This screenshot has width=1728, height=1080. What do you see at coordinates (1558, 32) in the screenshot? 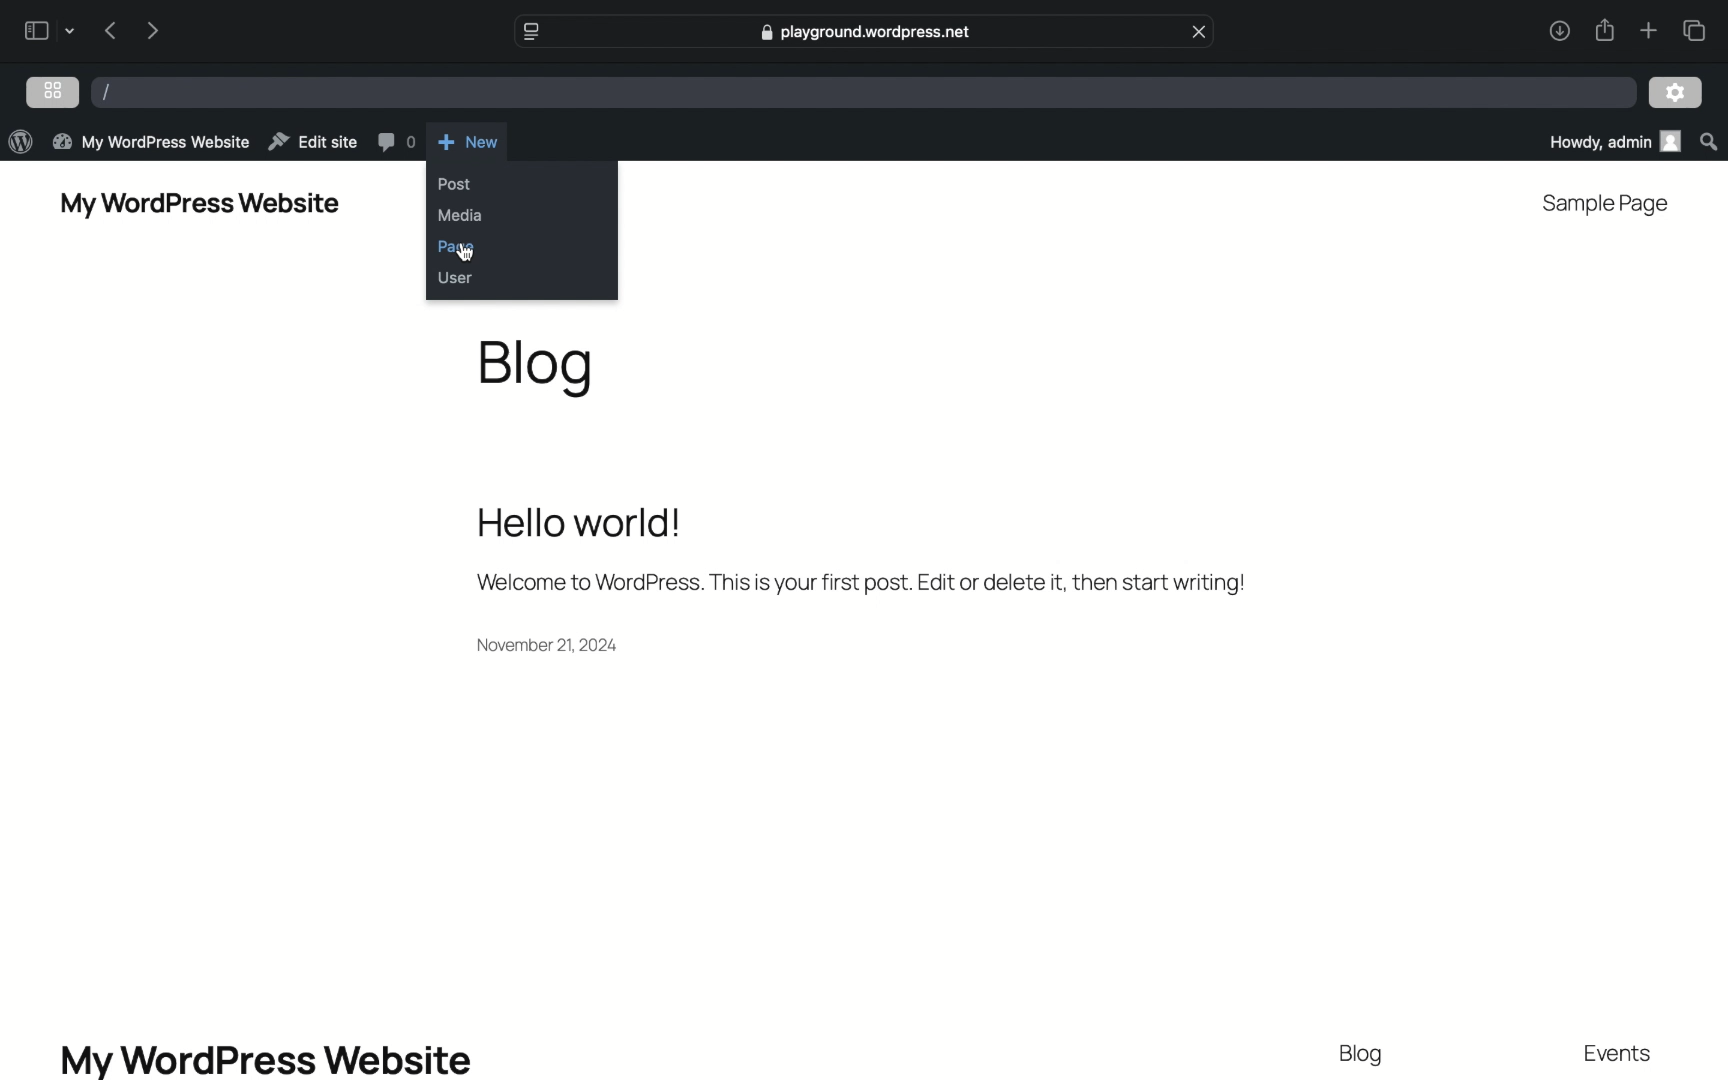
I see `share` at bounding box center [1558, 32].